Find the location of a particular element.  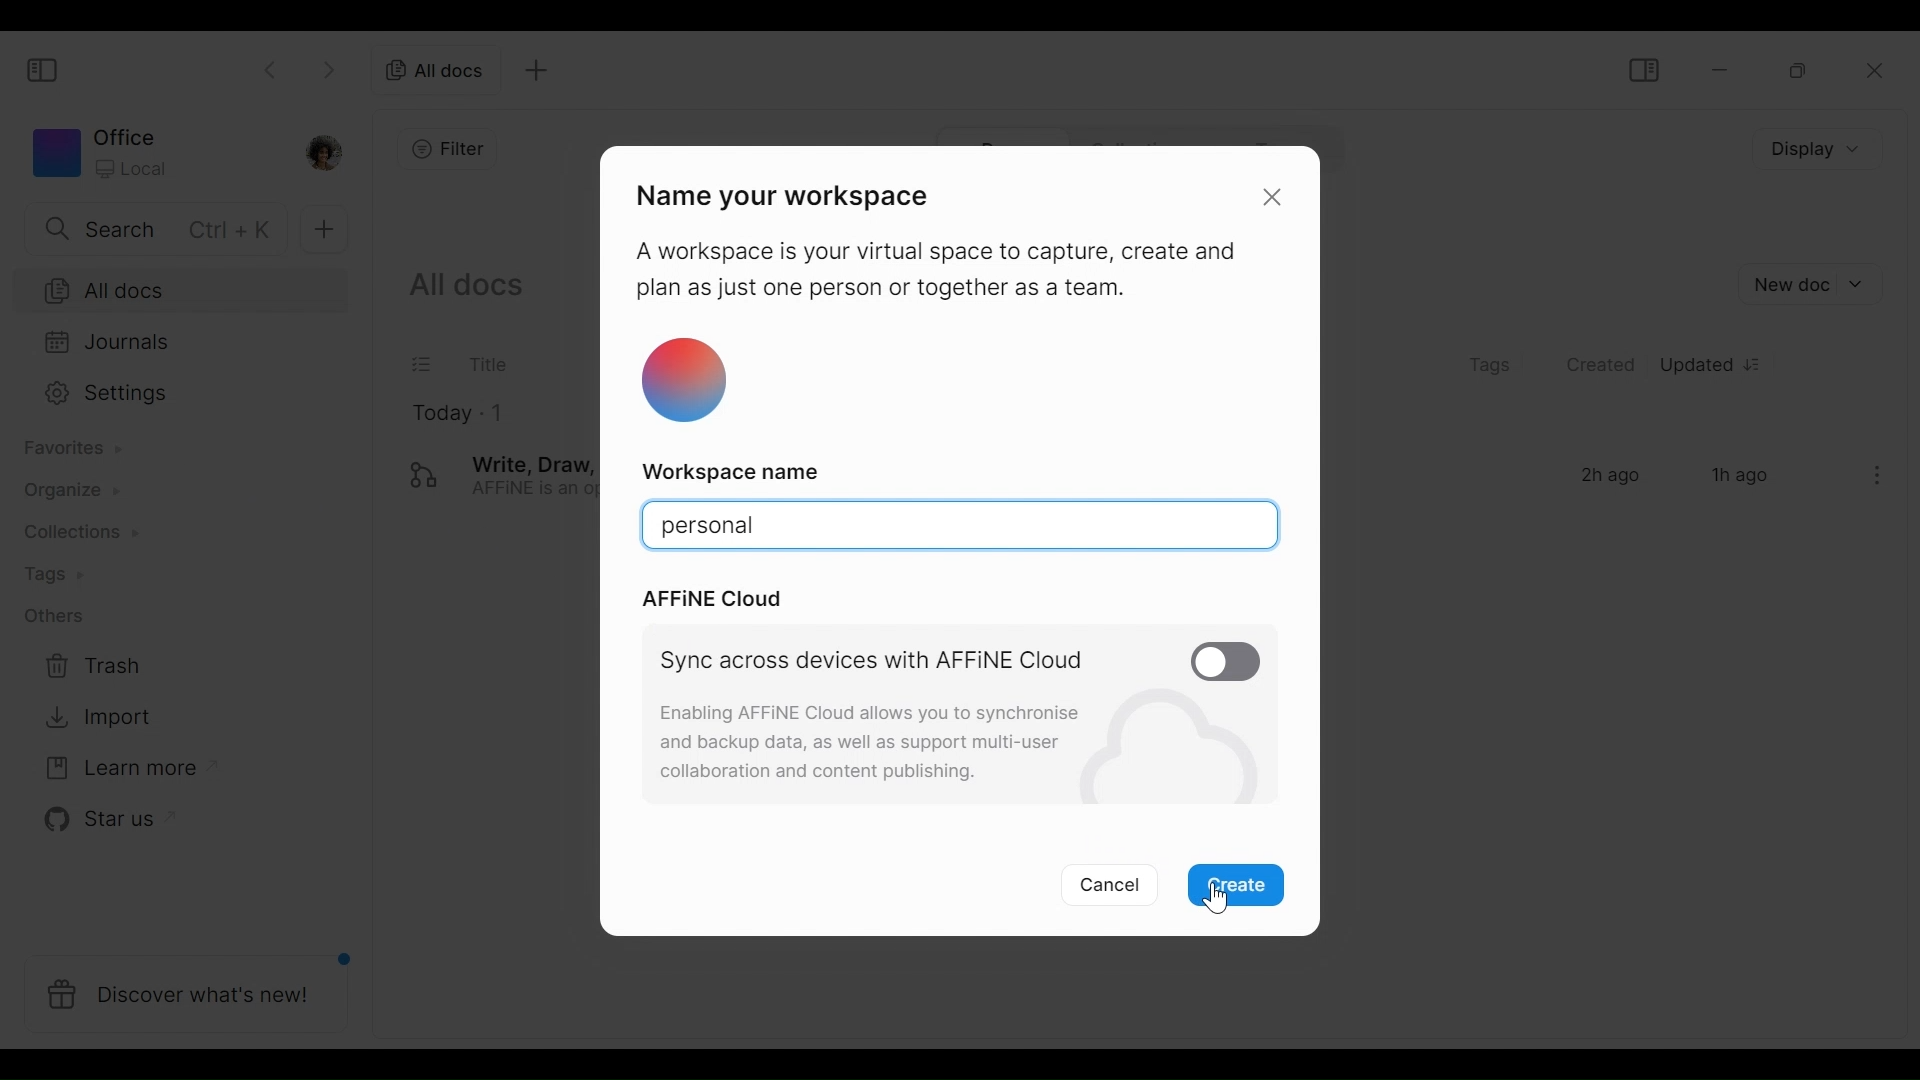

canvas is located at coordinates (960, 526).